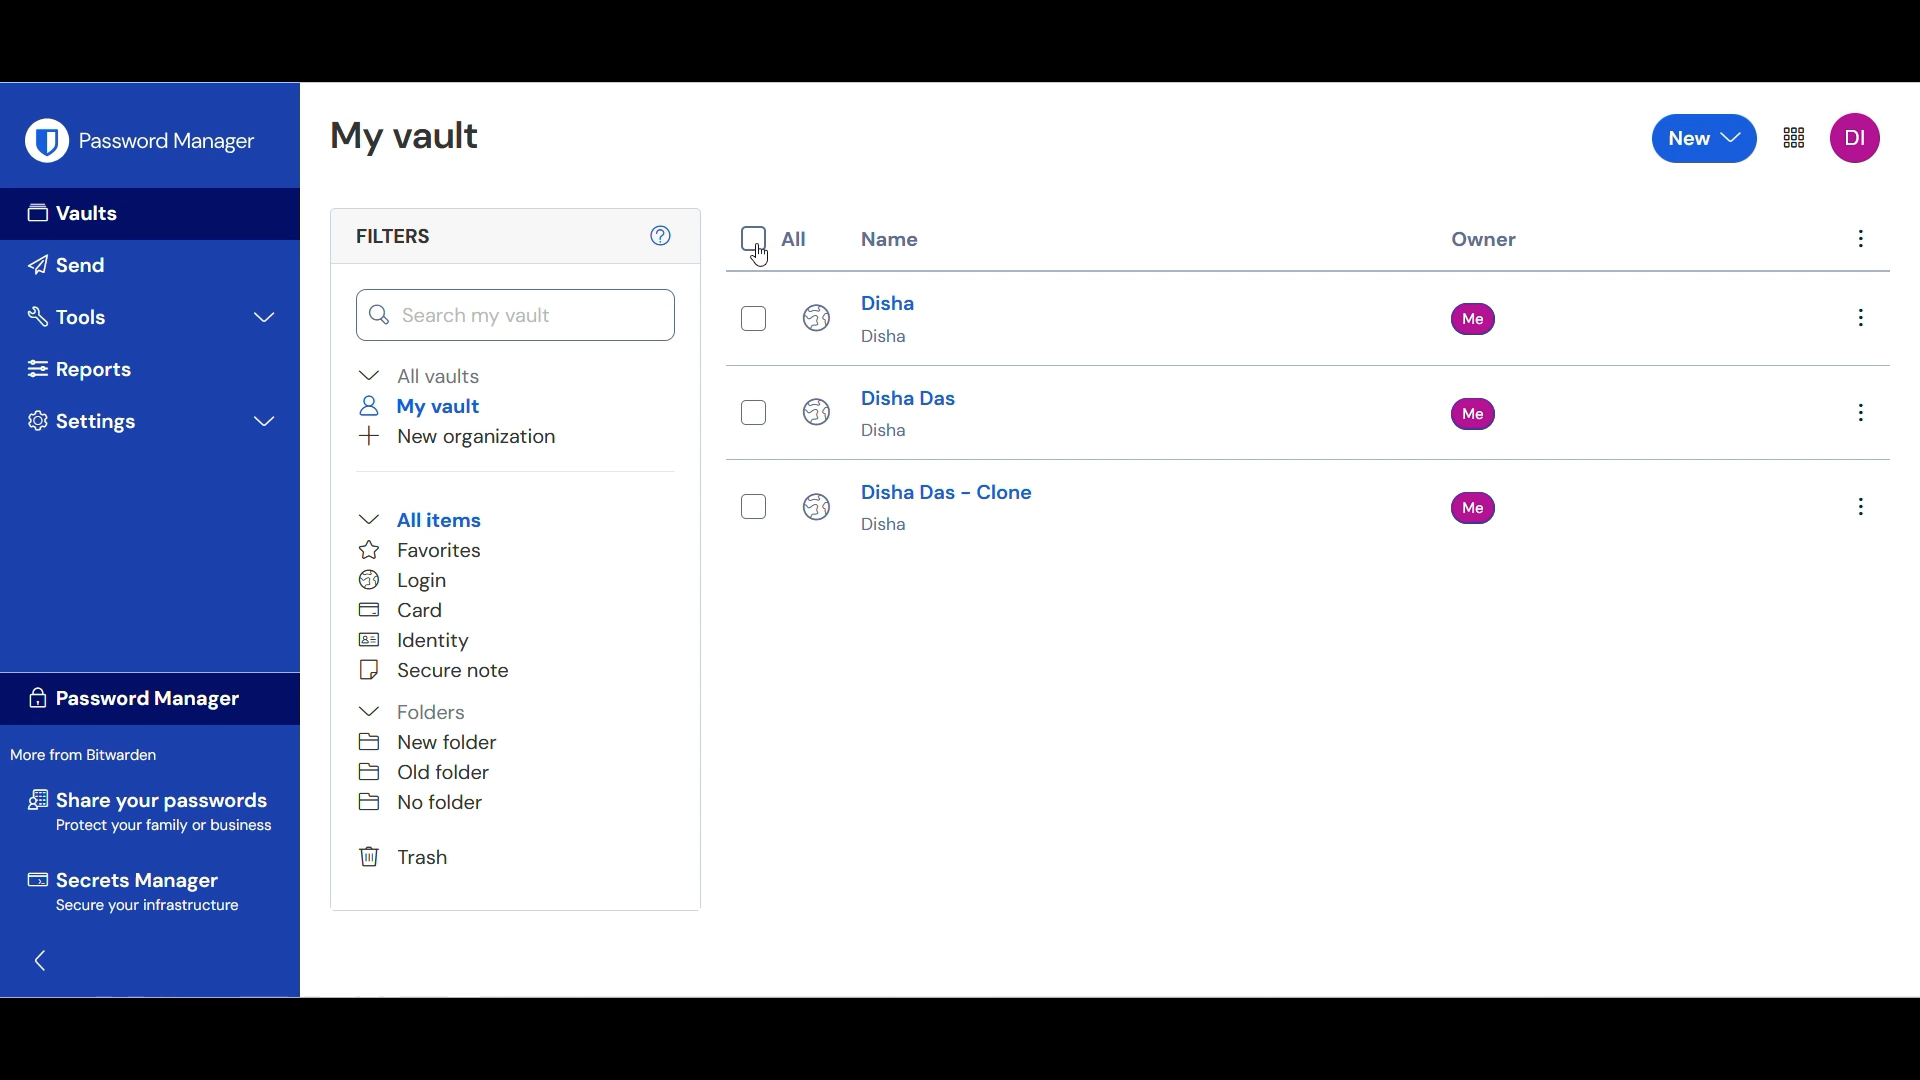 The image size is (1920, 1080). Describe the element at coordinates (167, 139) in the screenshot. I see `Password manager` at that location.